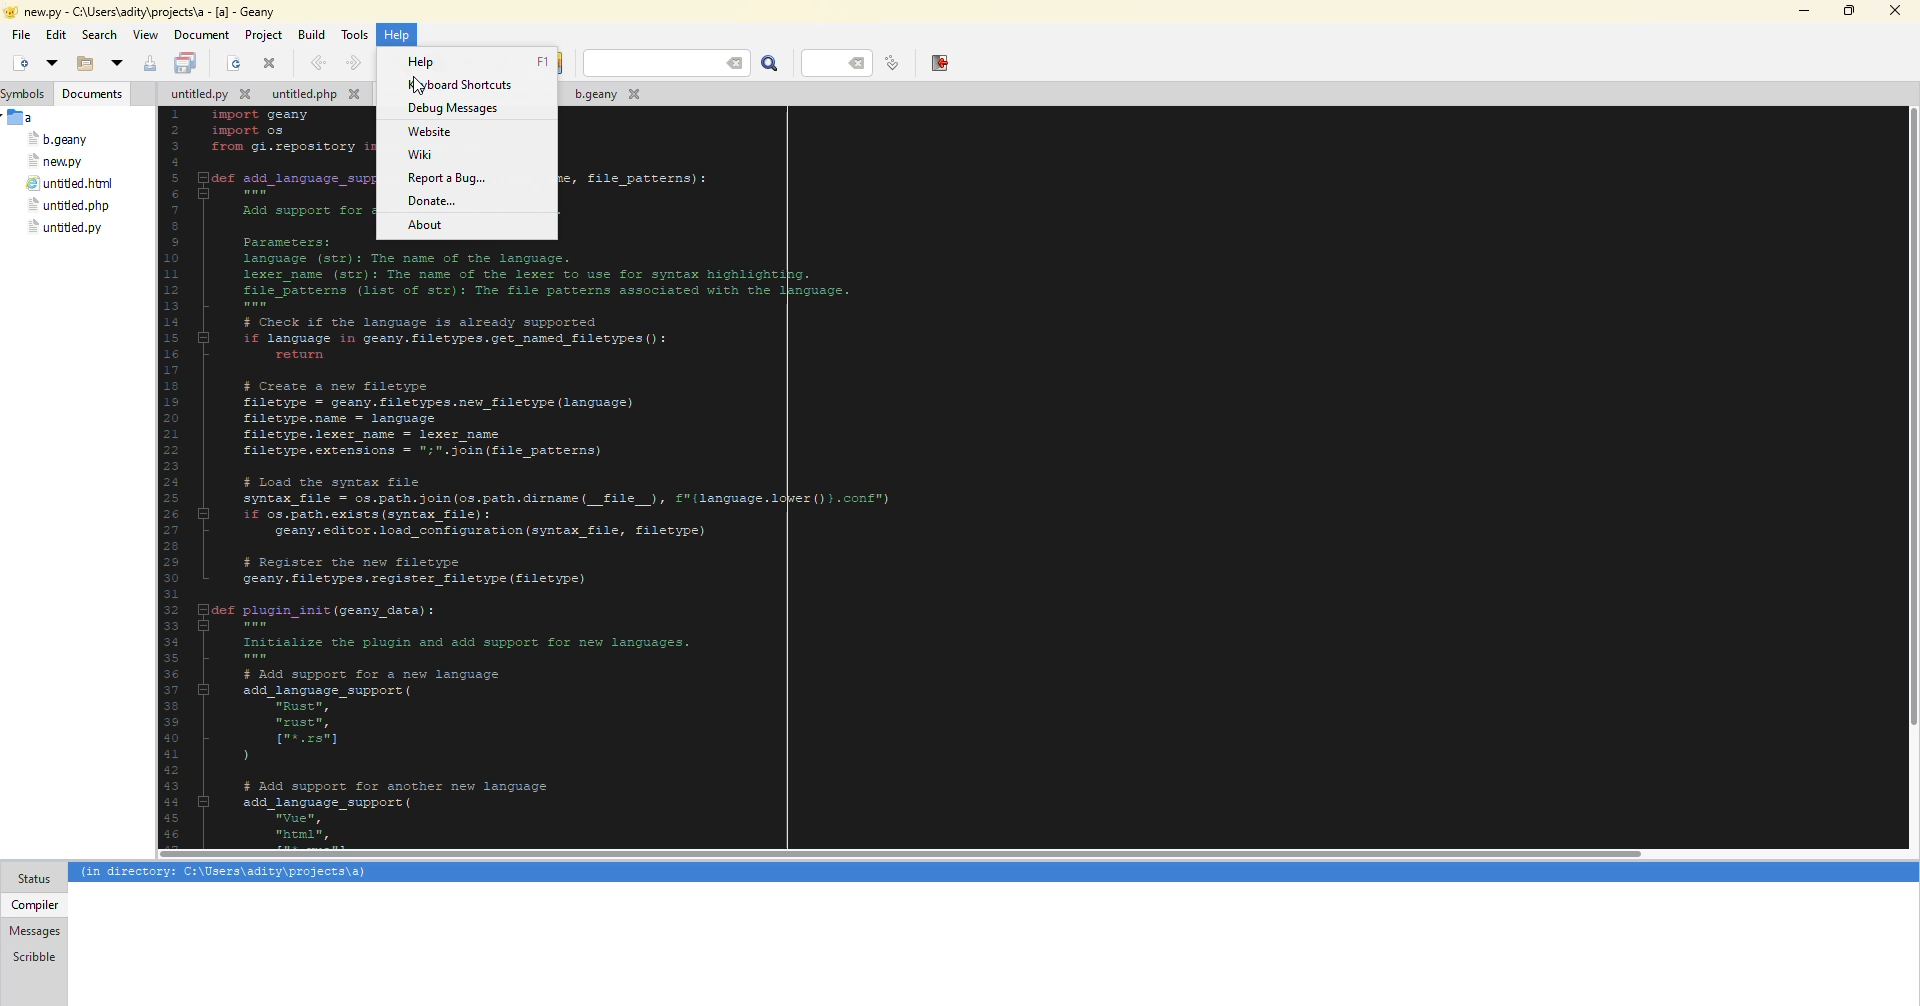 The height and width of the screenshot is (1006, 1920). Describe the element at coordinates (18, 64) in the screenshot. I see `new` at that location.